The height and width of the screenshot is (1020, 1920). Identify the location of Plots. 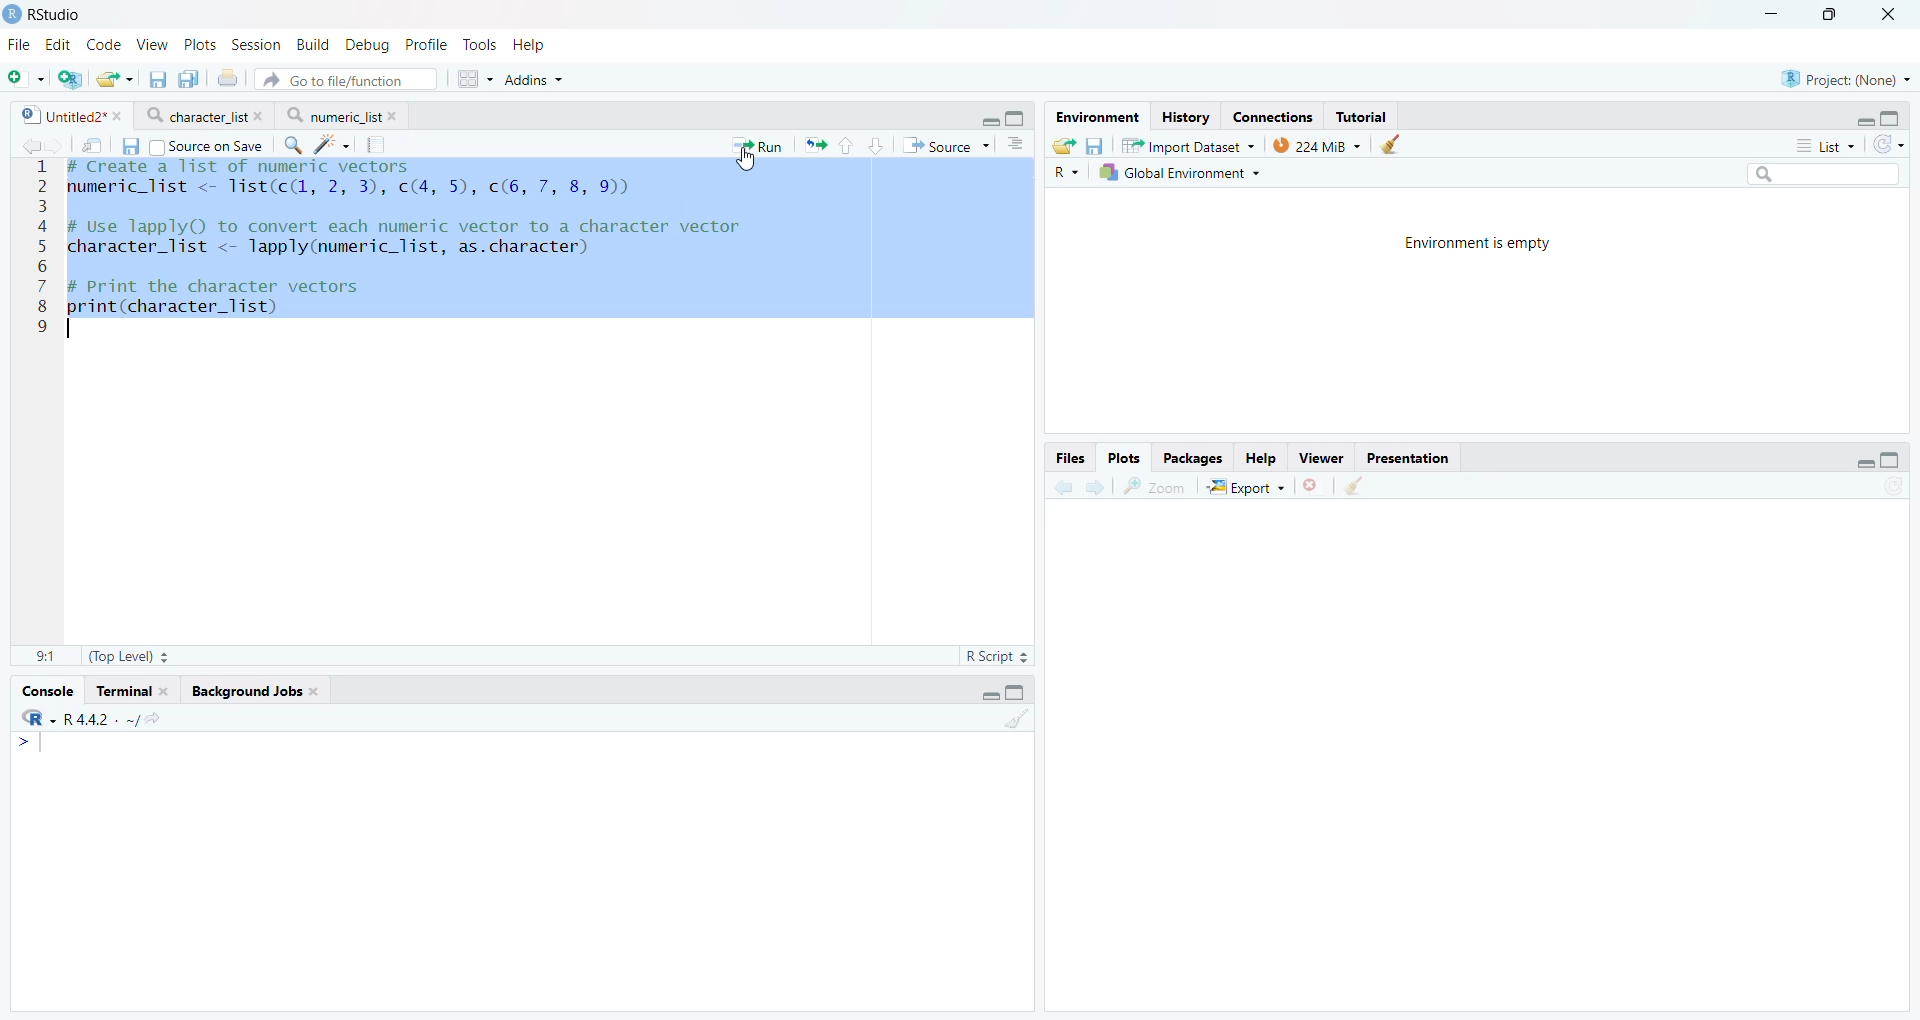
(204, 43).